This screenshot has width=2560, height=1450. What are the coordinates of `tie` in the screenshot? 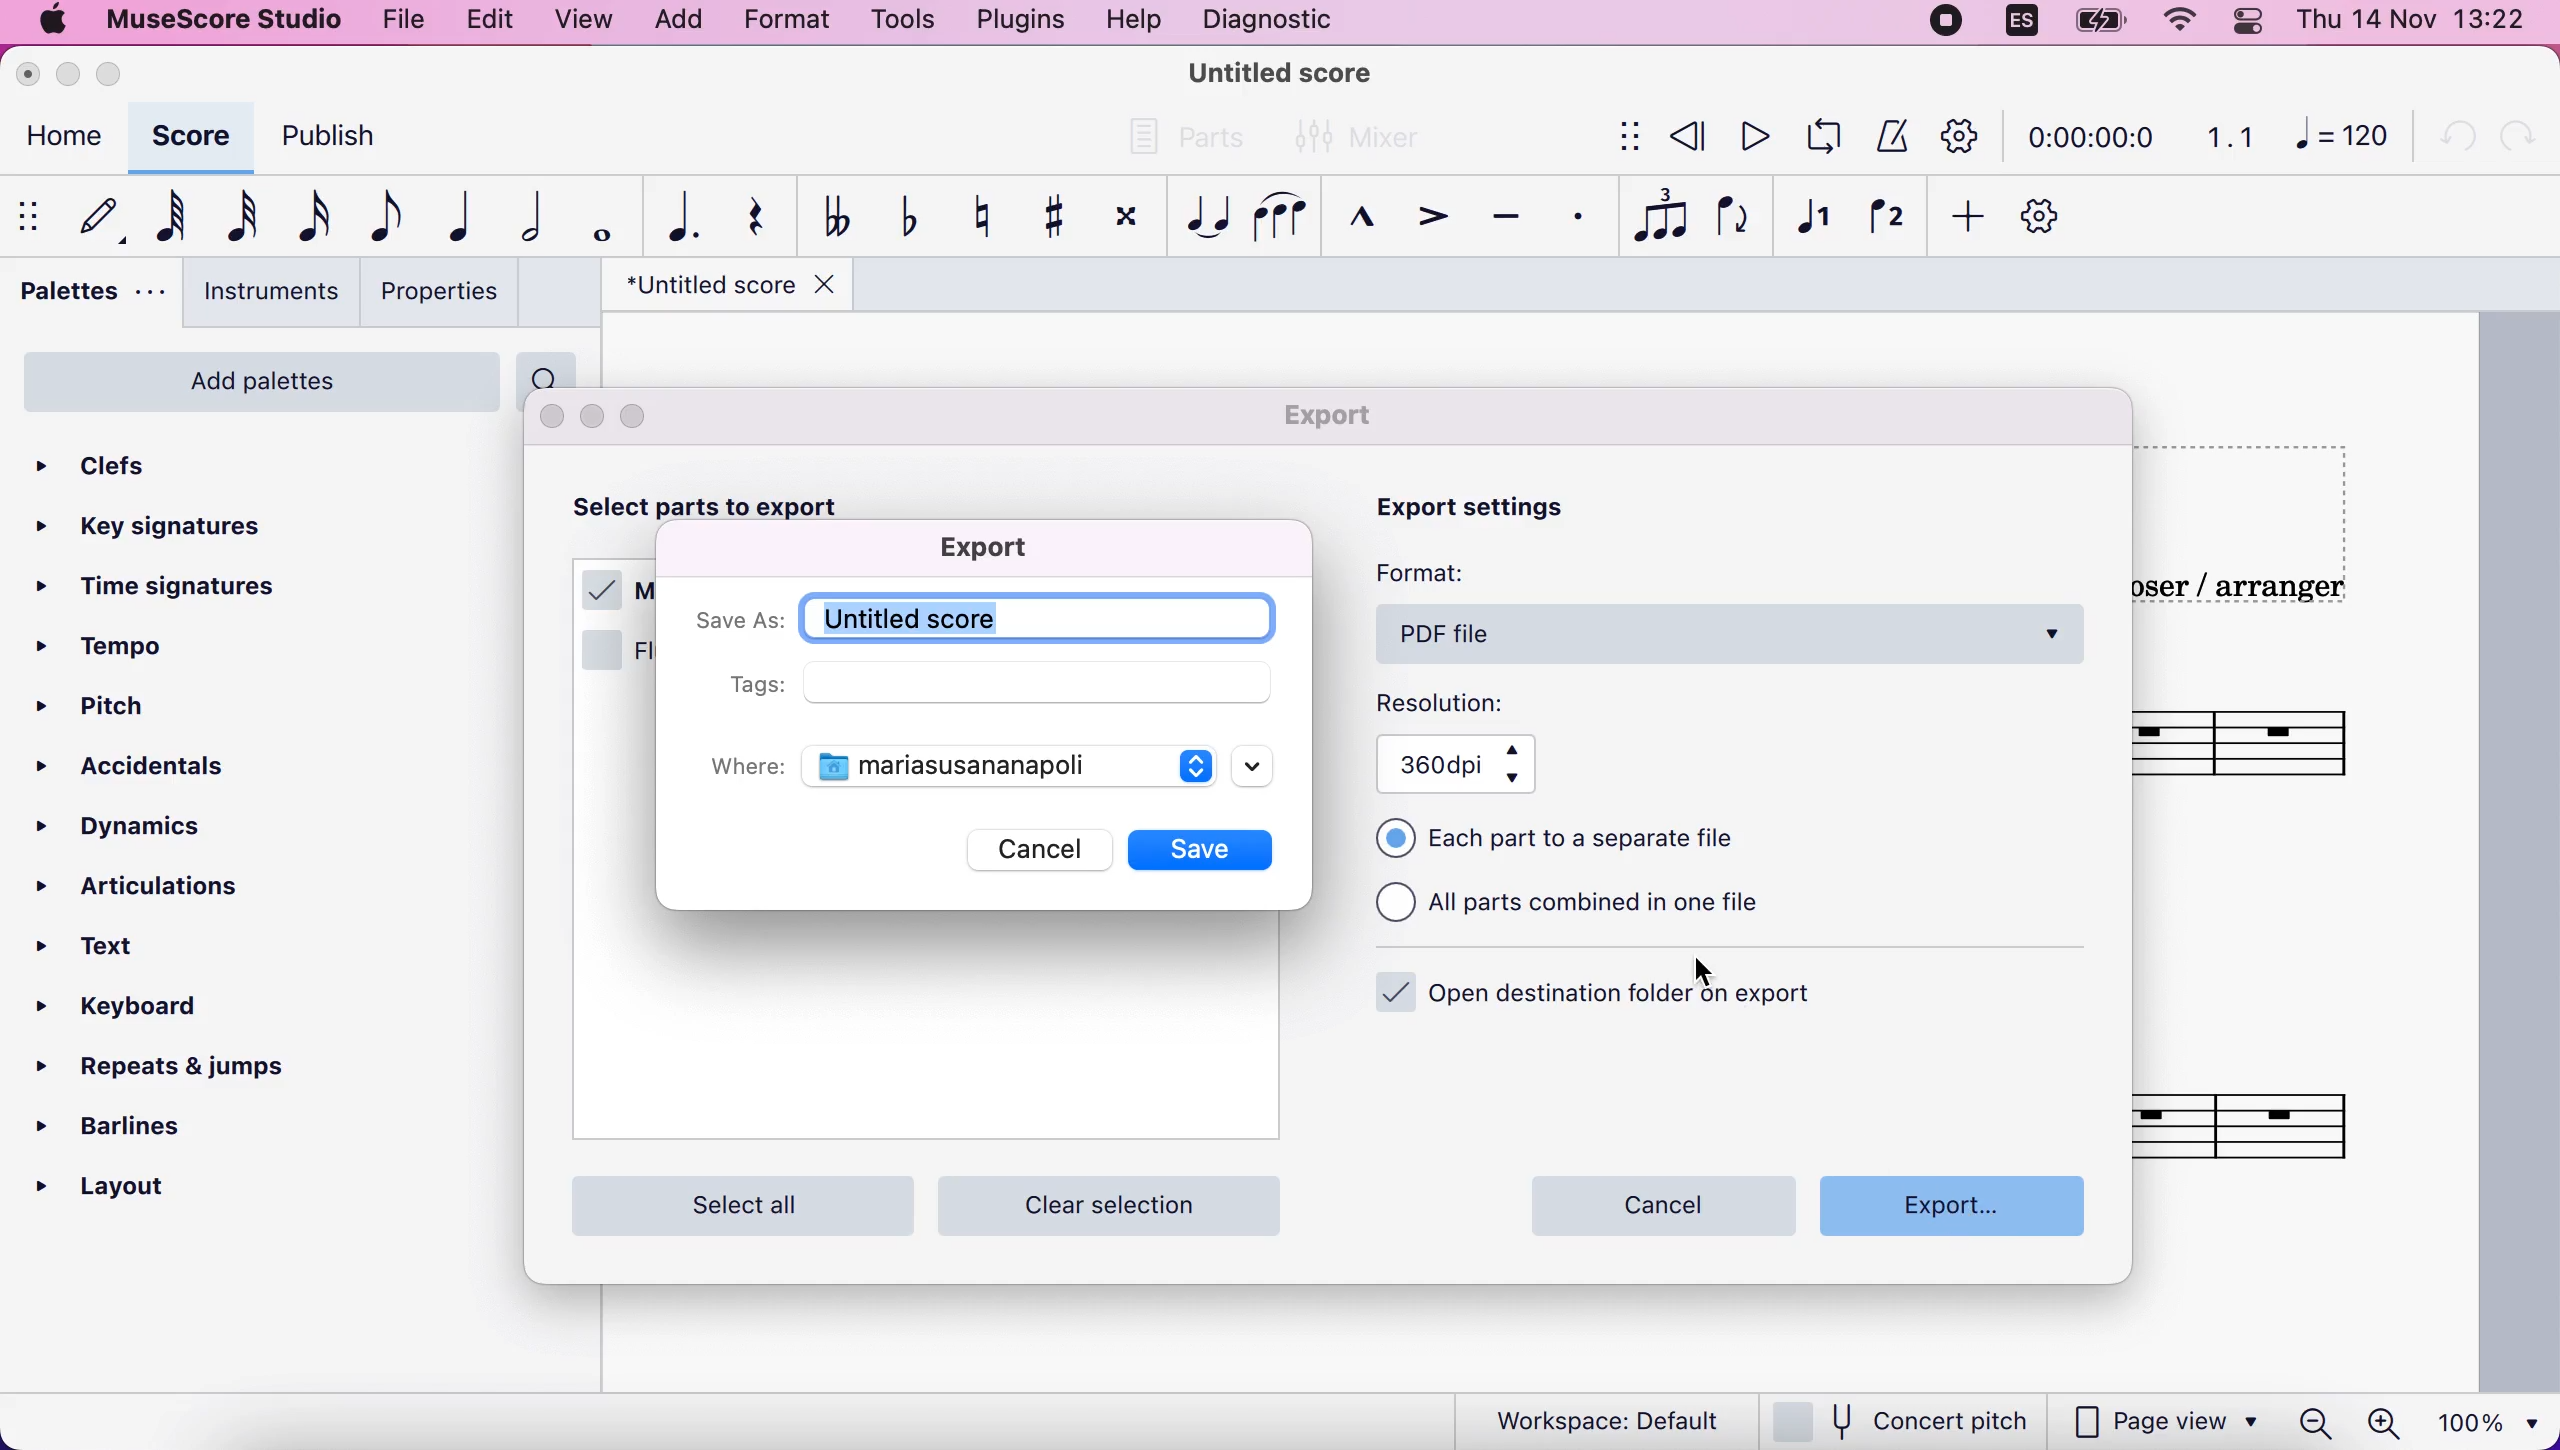 It's located at (1205, 219).